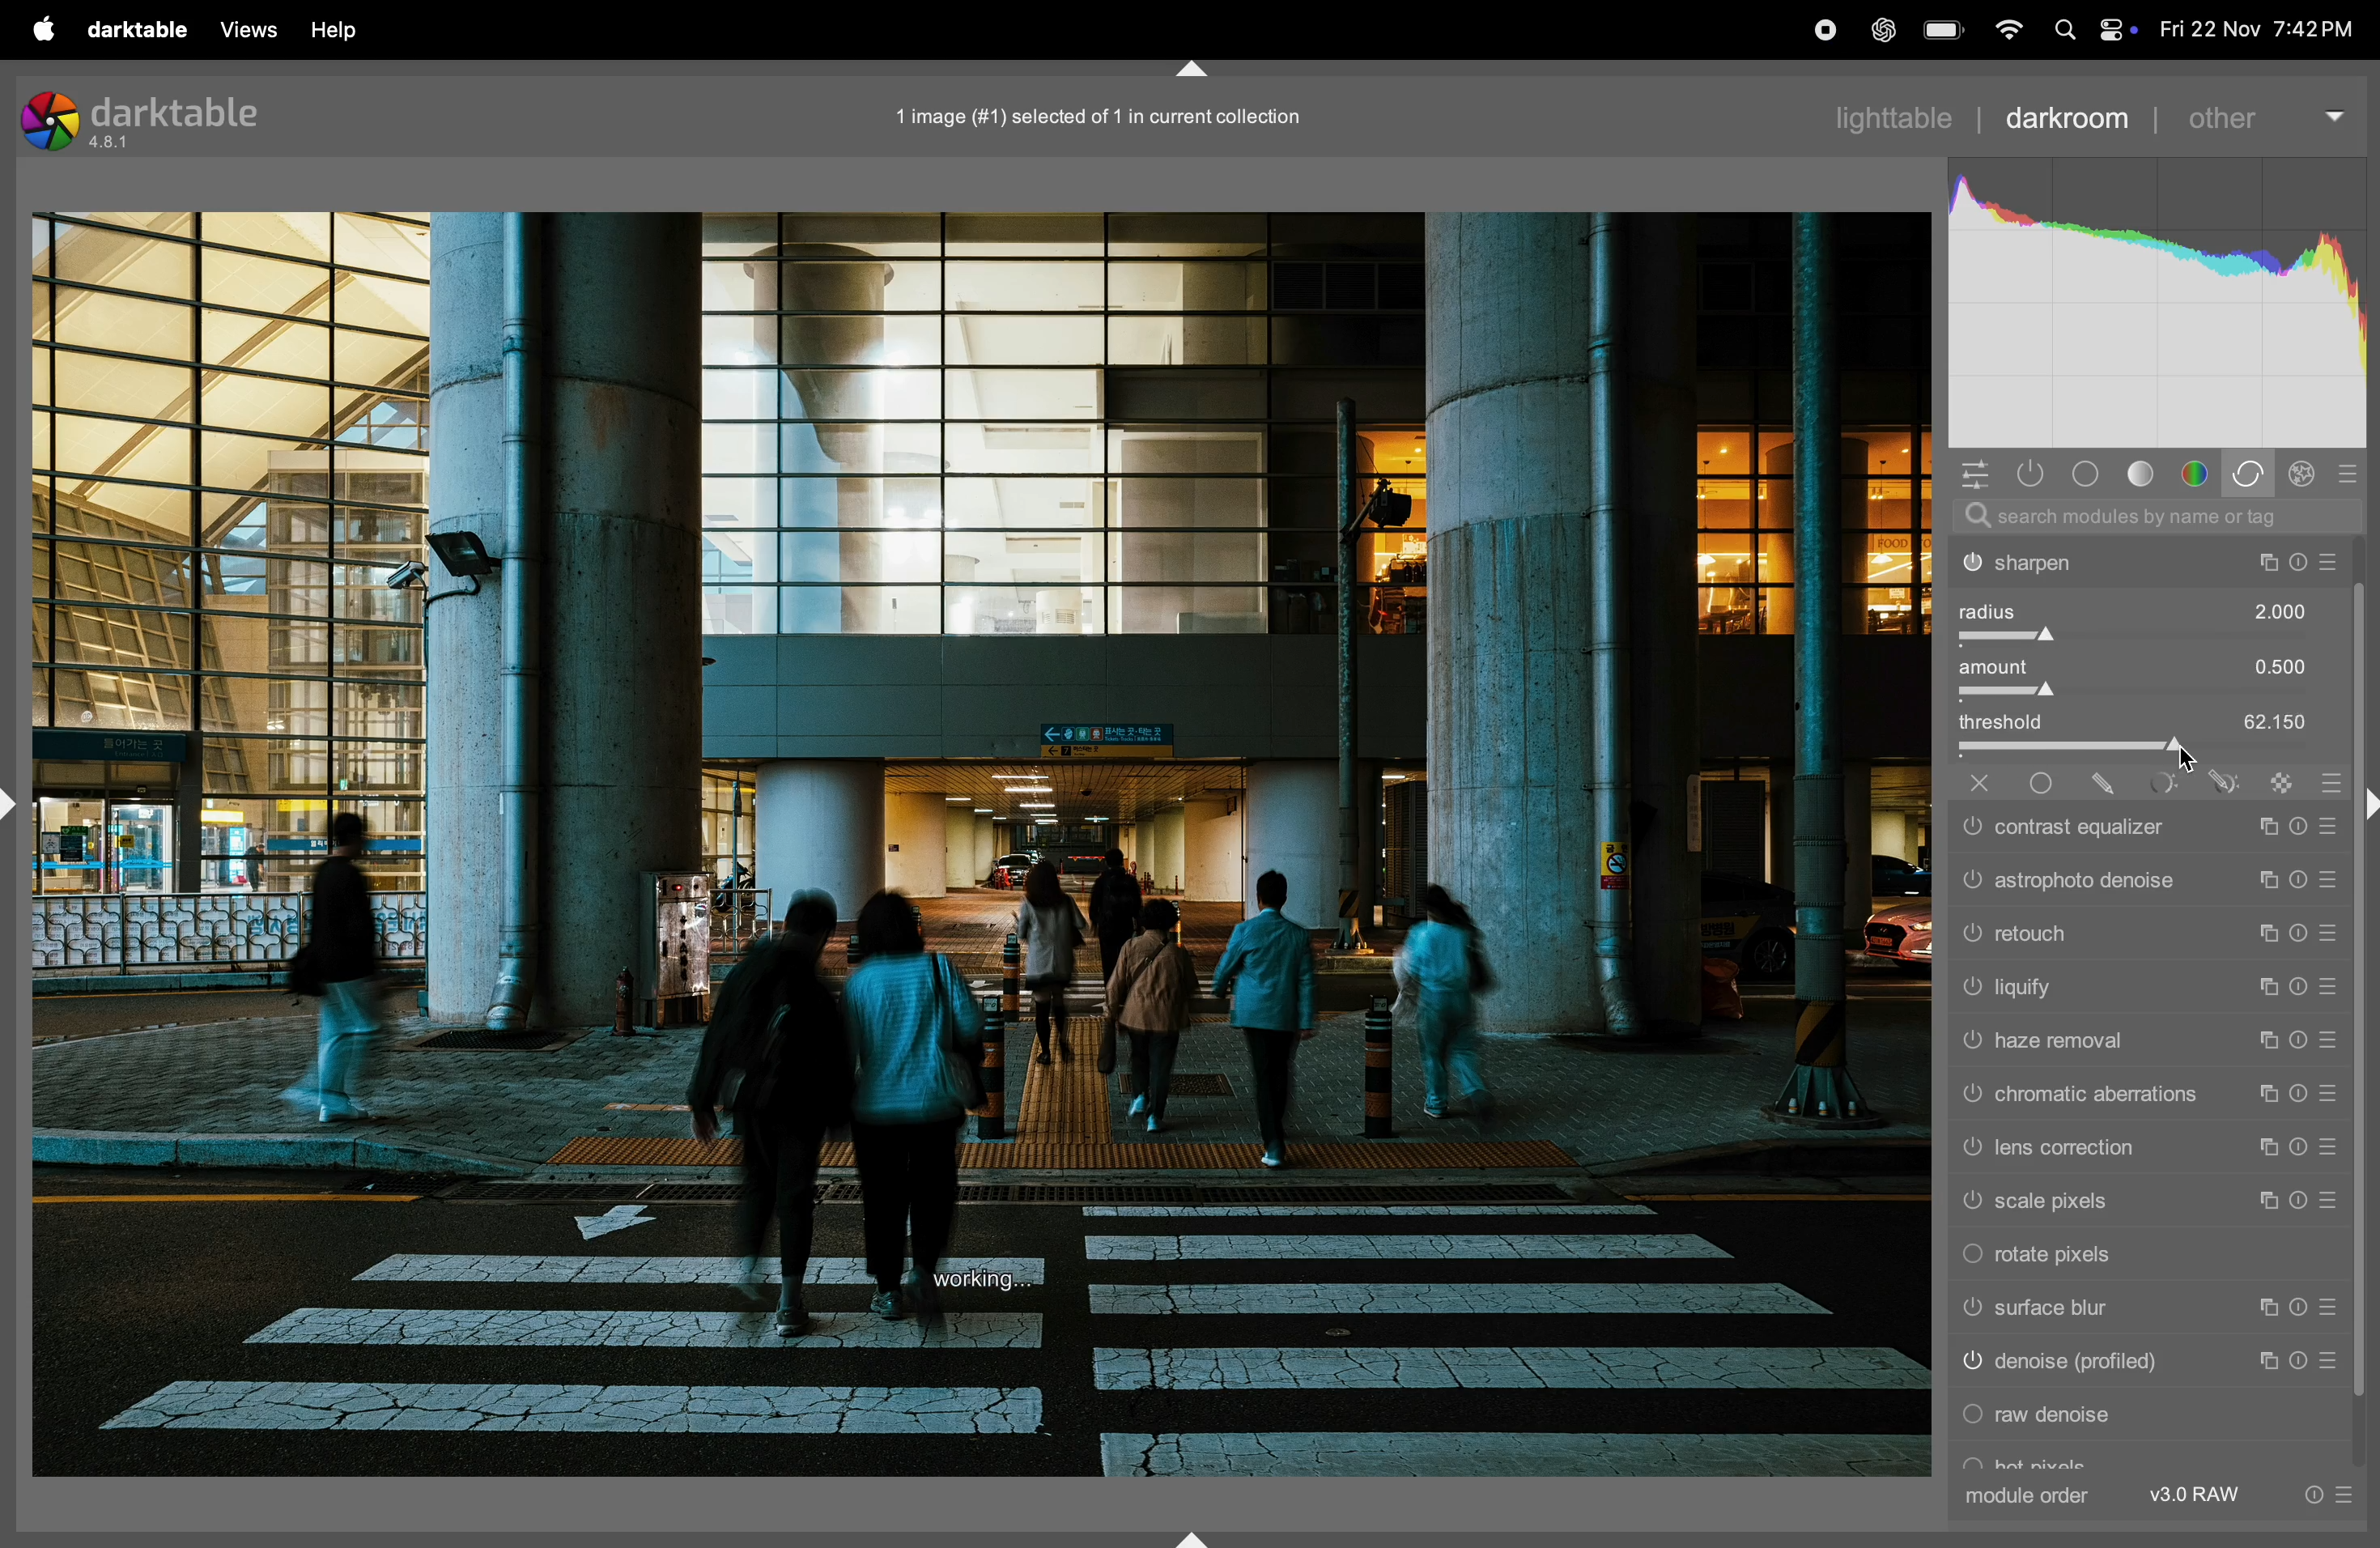  Describe the element at coordinates (2150, 564) in the screenshot. I see `shartpen` at that location.